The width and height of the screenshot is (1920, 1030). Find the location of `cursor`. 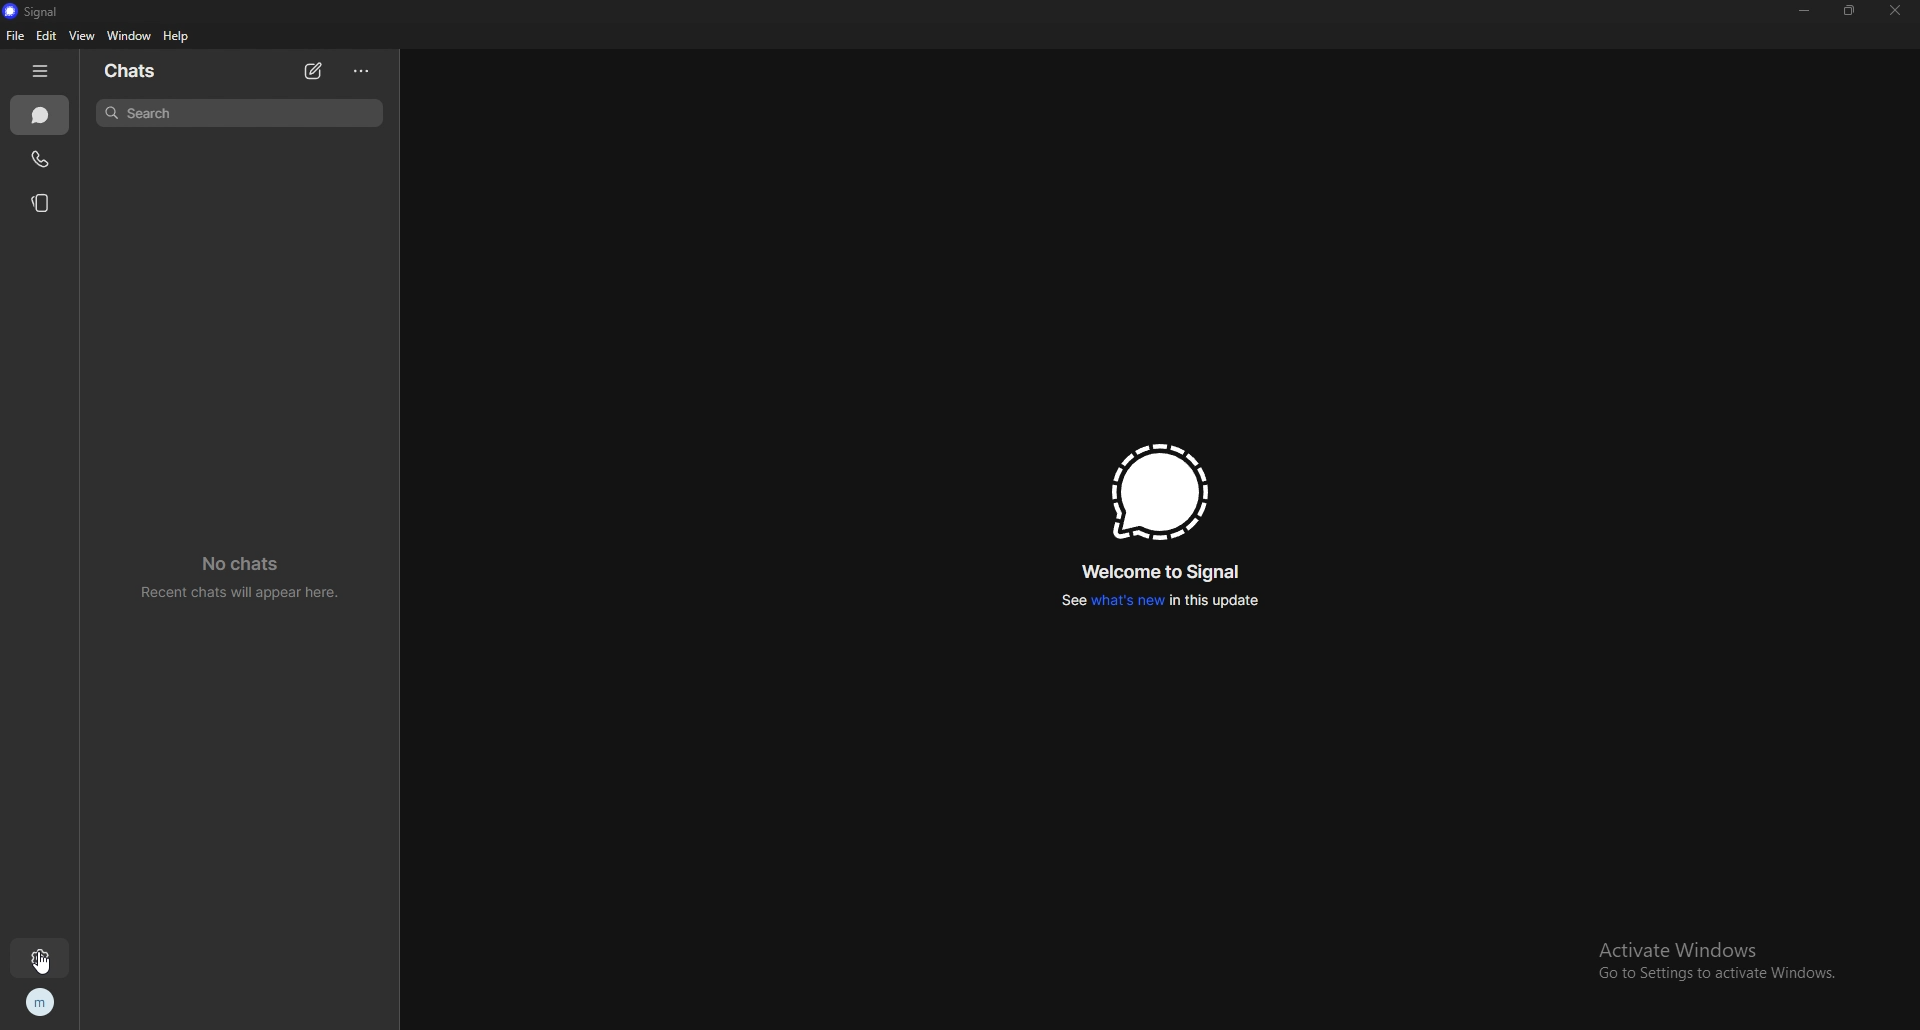

cursor is located at coordinates (40, 960).